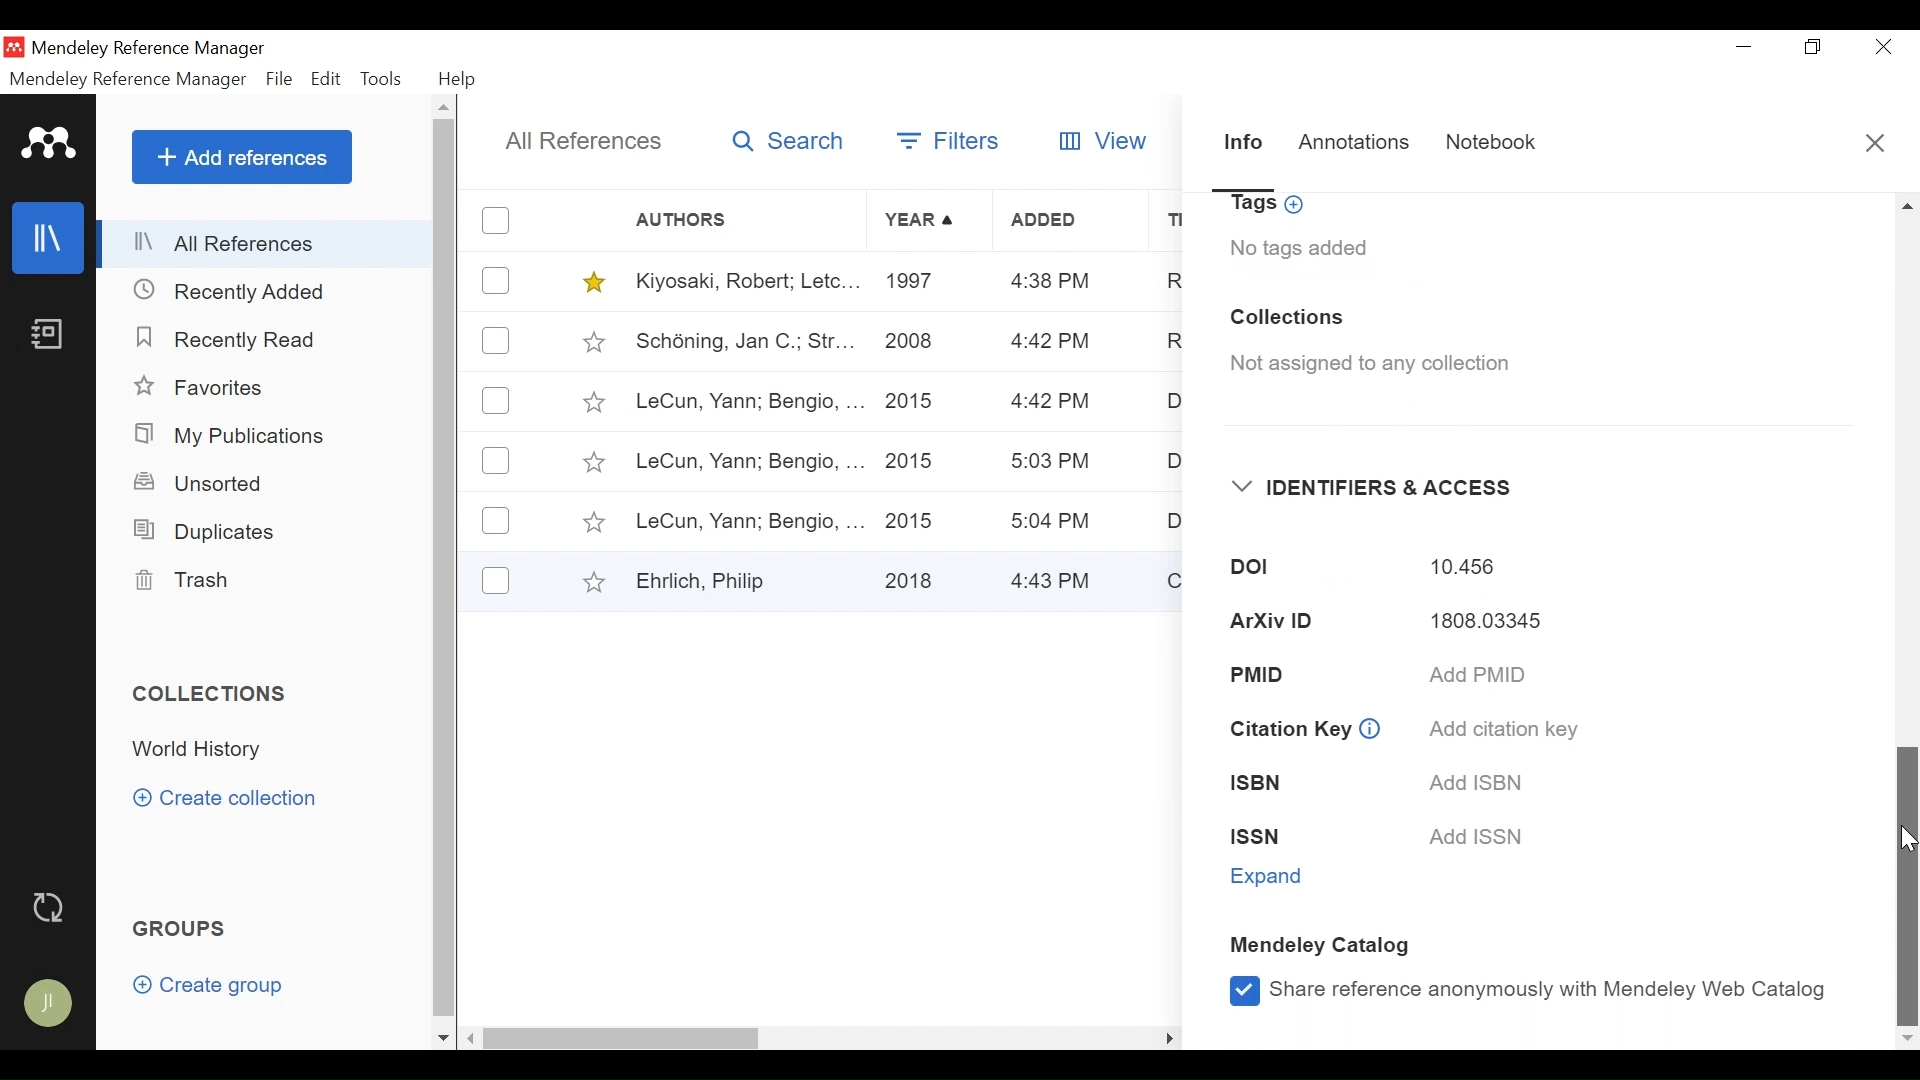 The image size is (1920, 1080). What do you see at coordinates (45, 1002) in the screenshot?
I see `Avatar` at bounding box center [45, 1002].